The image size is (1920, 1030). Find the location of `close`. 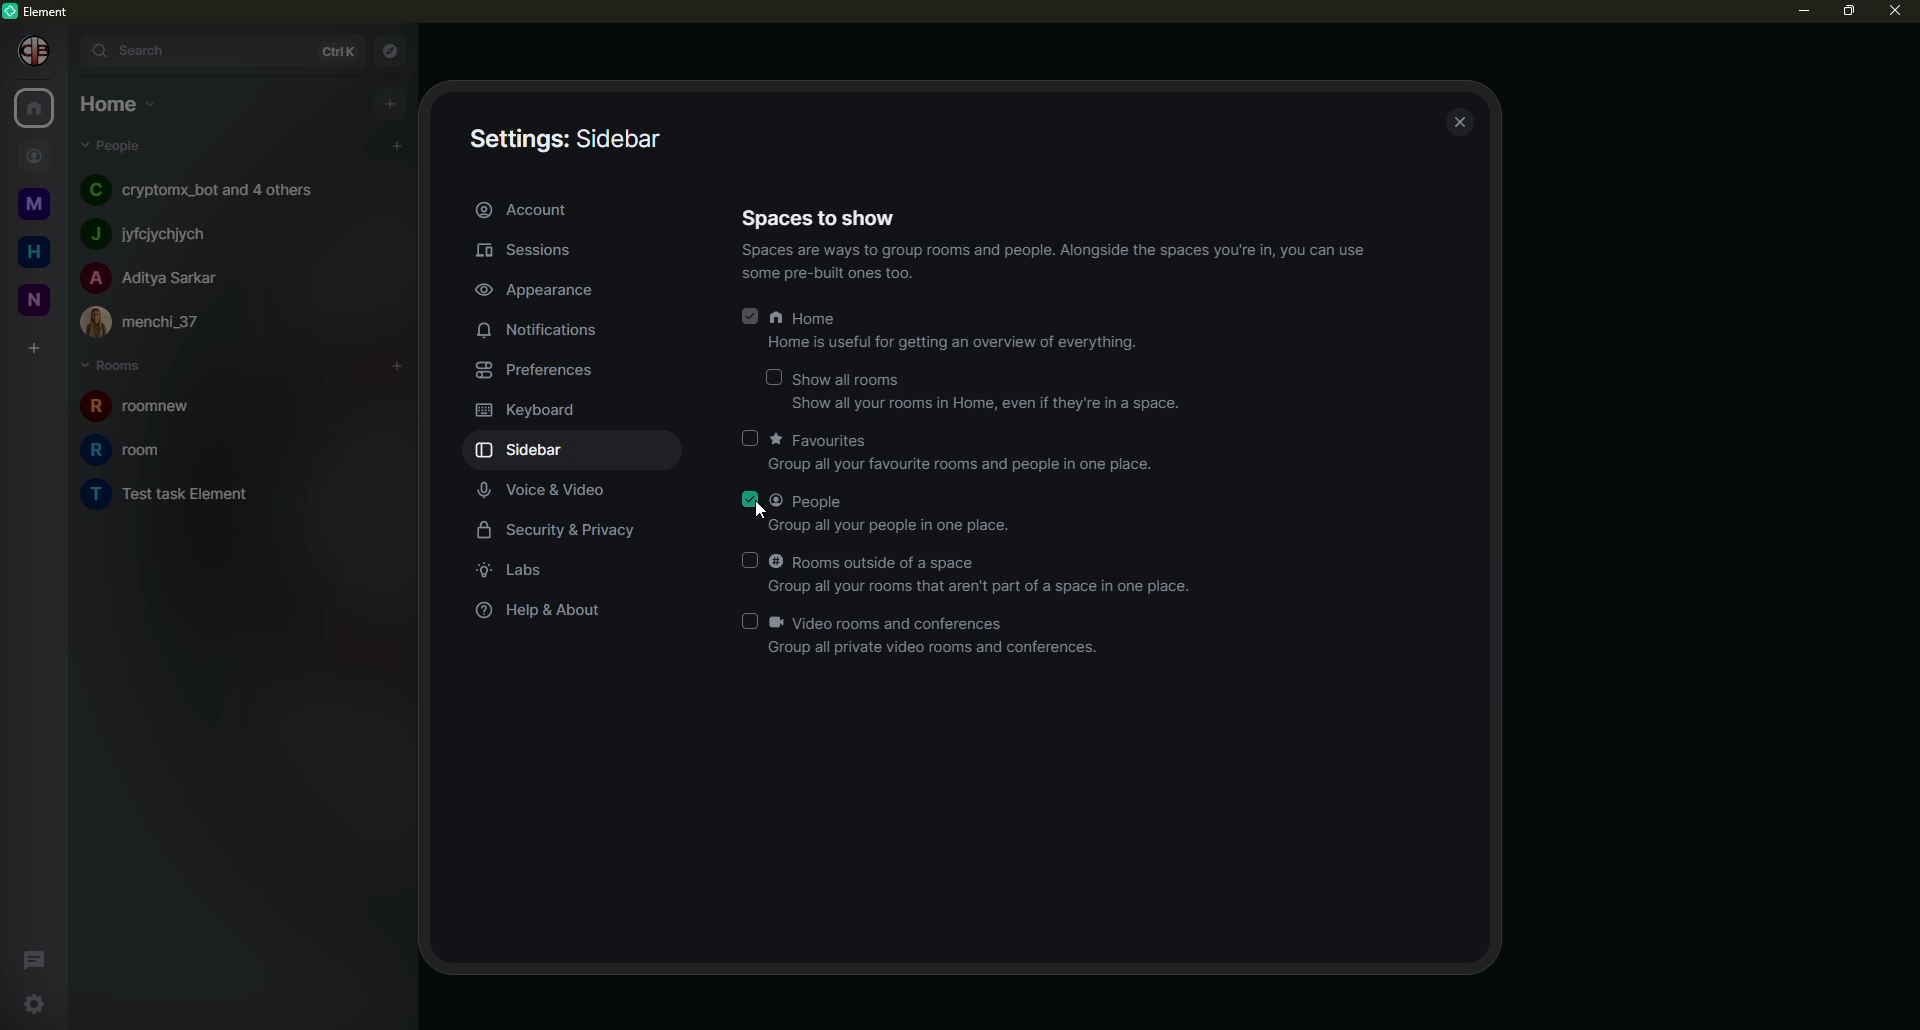

close is located at coordinates (1462, 123).